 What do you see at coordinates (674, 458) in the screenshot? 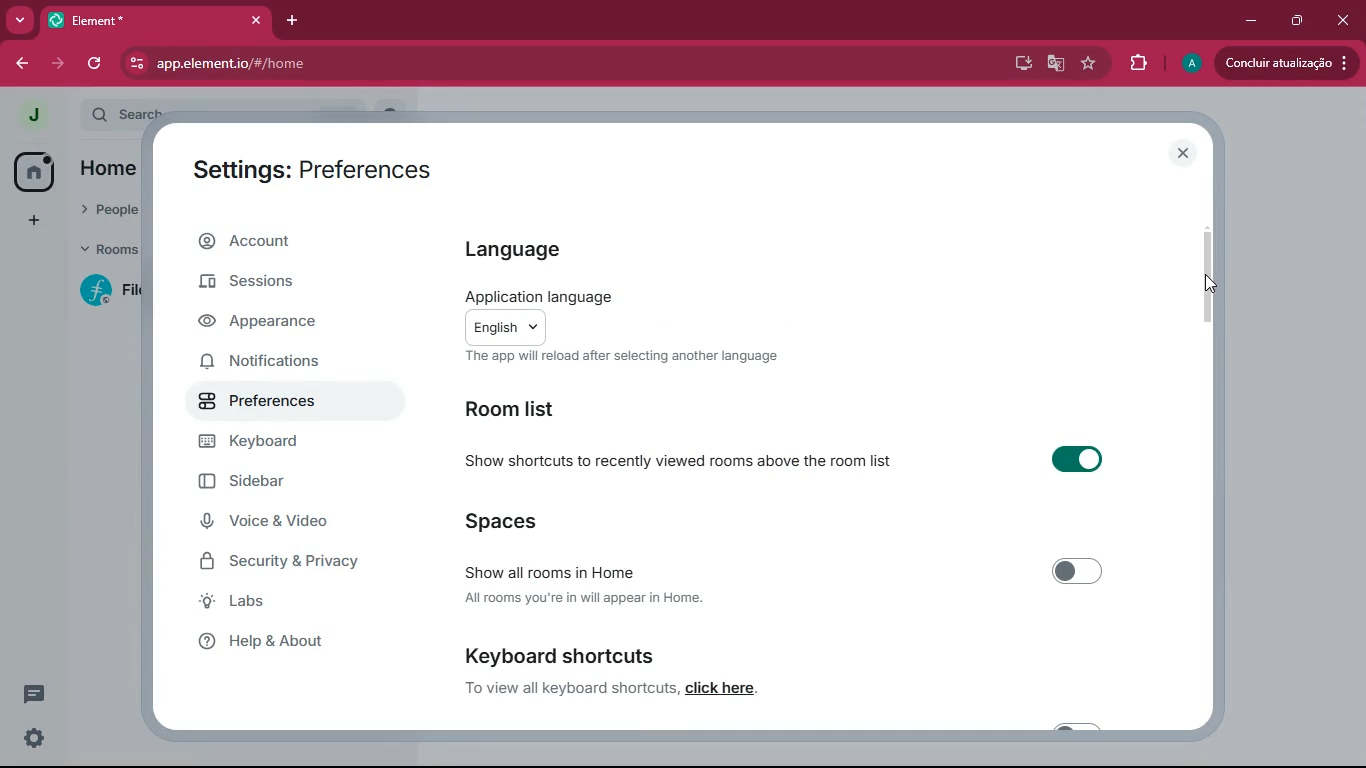
I see `show shortcuts to recently viewed rooms above the room list` at bounding box center [674, 458].